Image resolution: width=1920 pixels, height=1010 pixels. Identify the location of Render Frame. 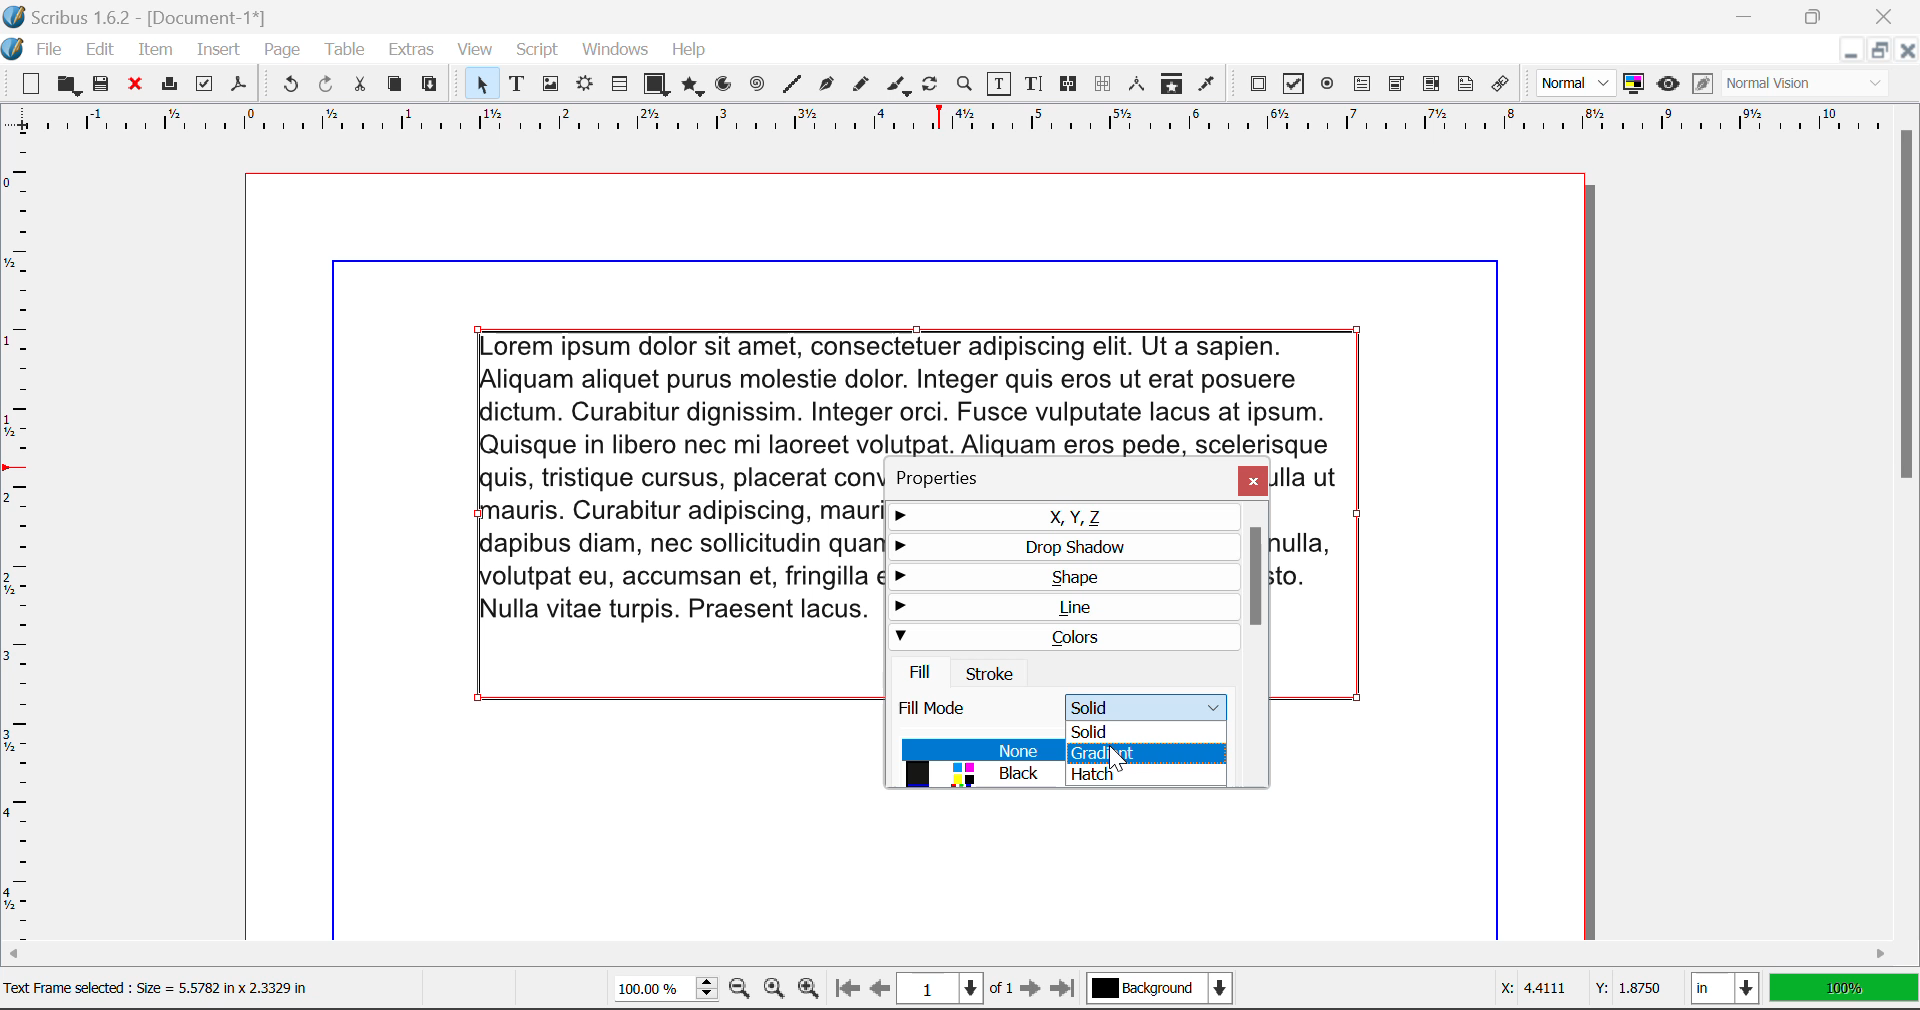
(584, 86).